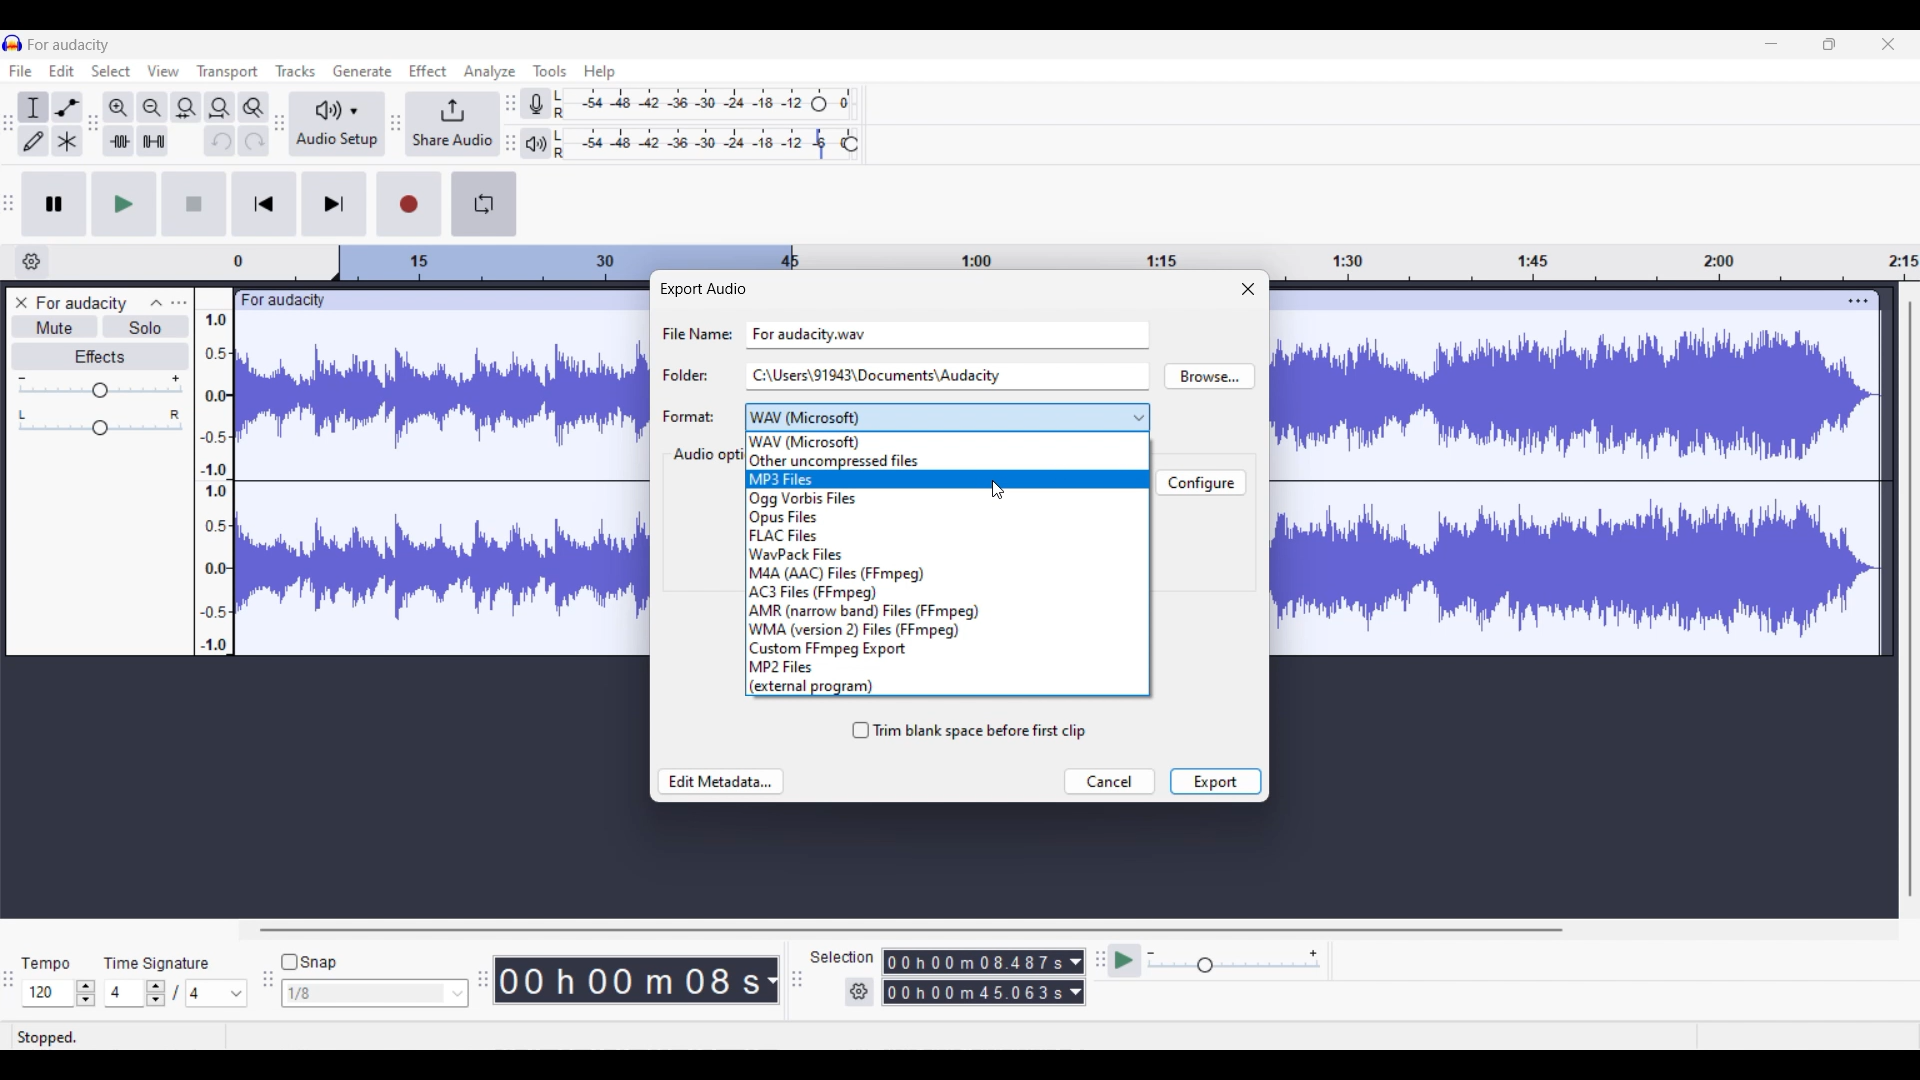 The width and height of the screenshot is (1920, 1080). I want to click on Draw tool, so click(33, 141).